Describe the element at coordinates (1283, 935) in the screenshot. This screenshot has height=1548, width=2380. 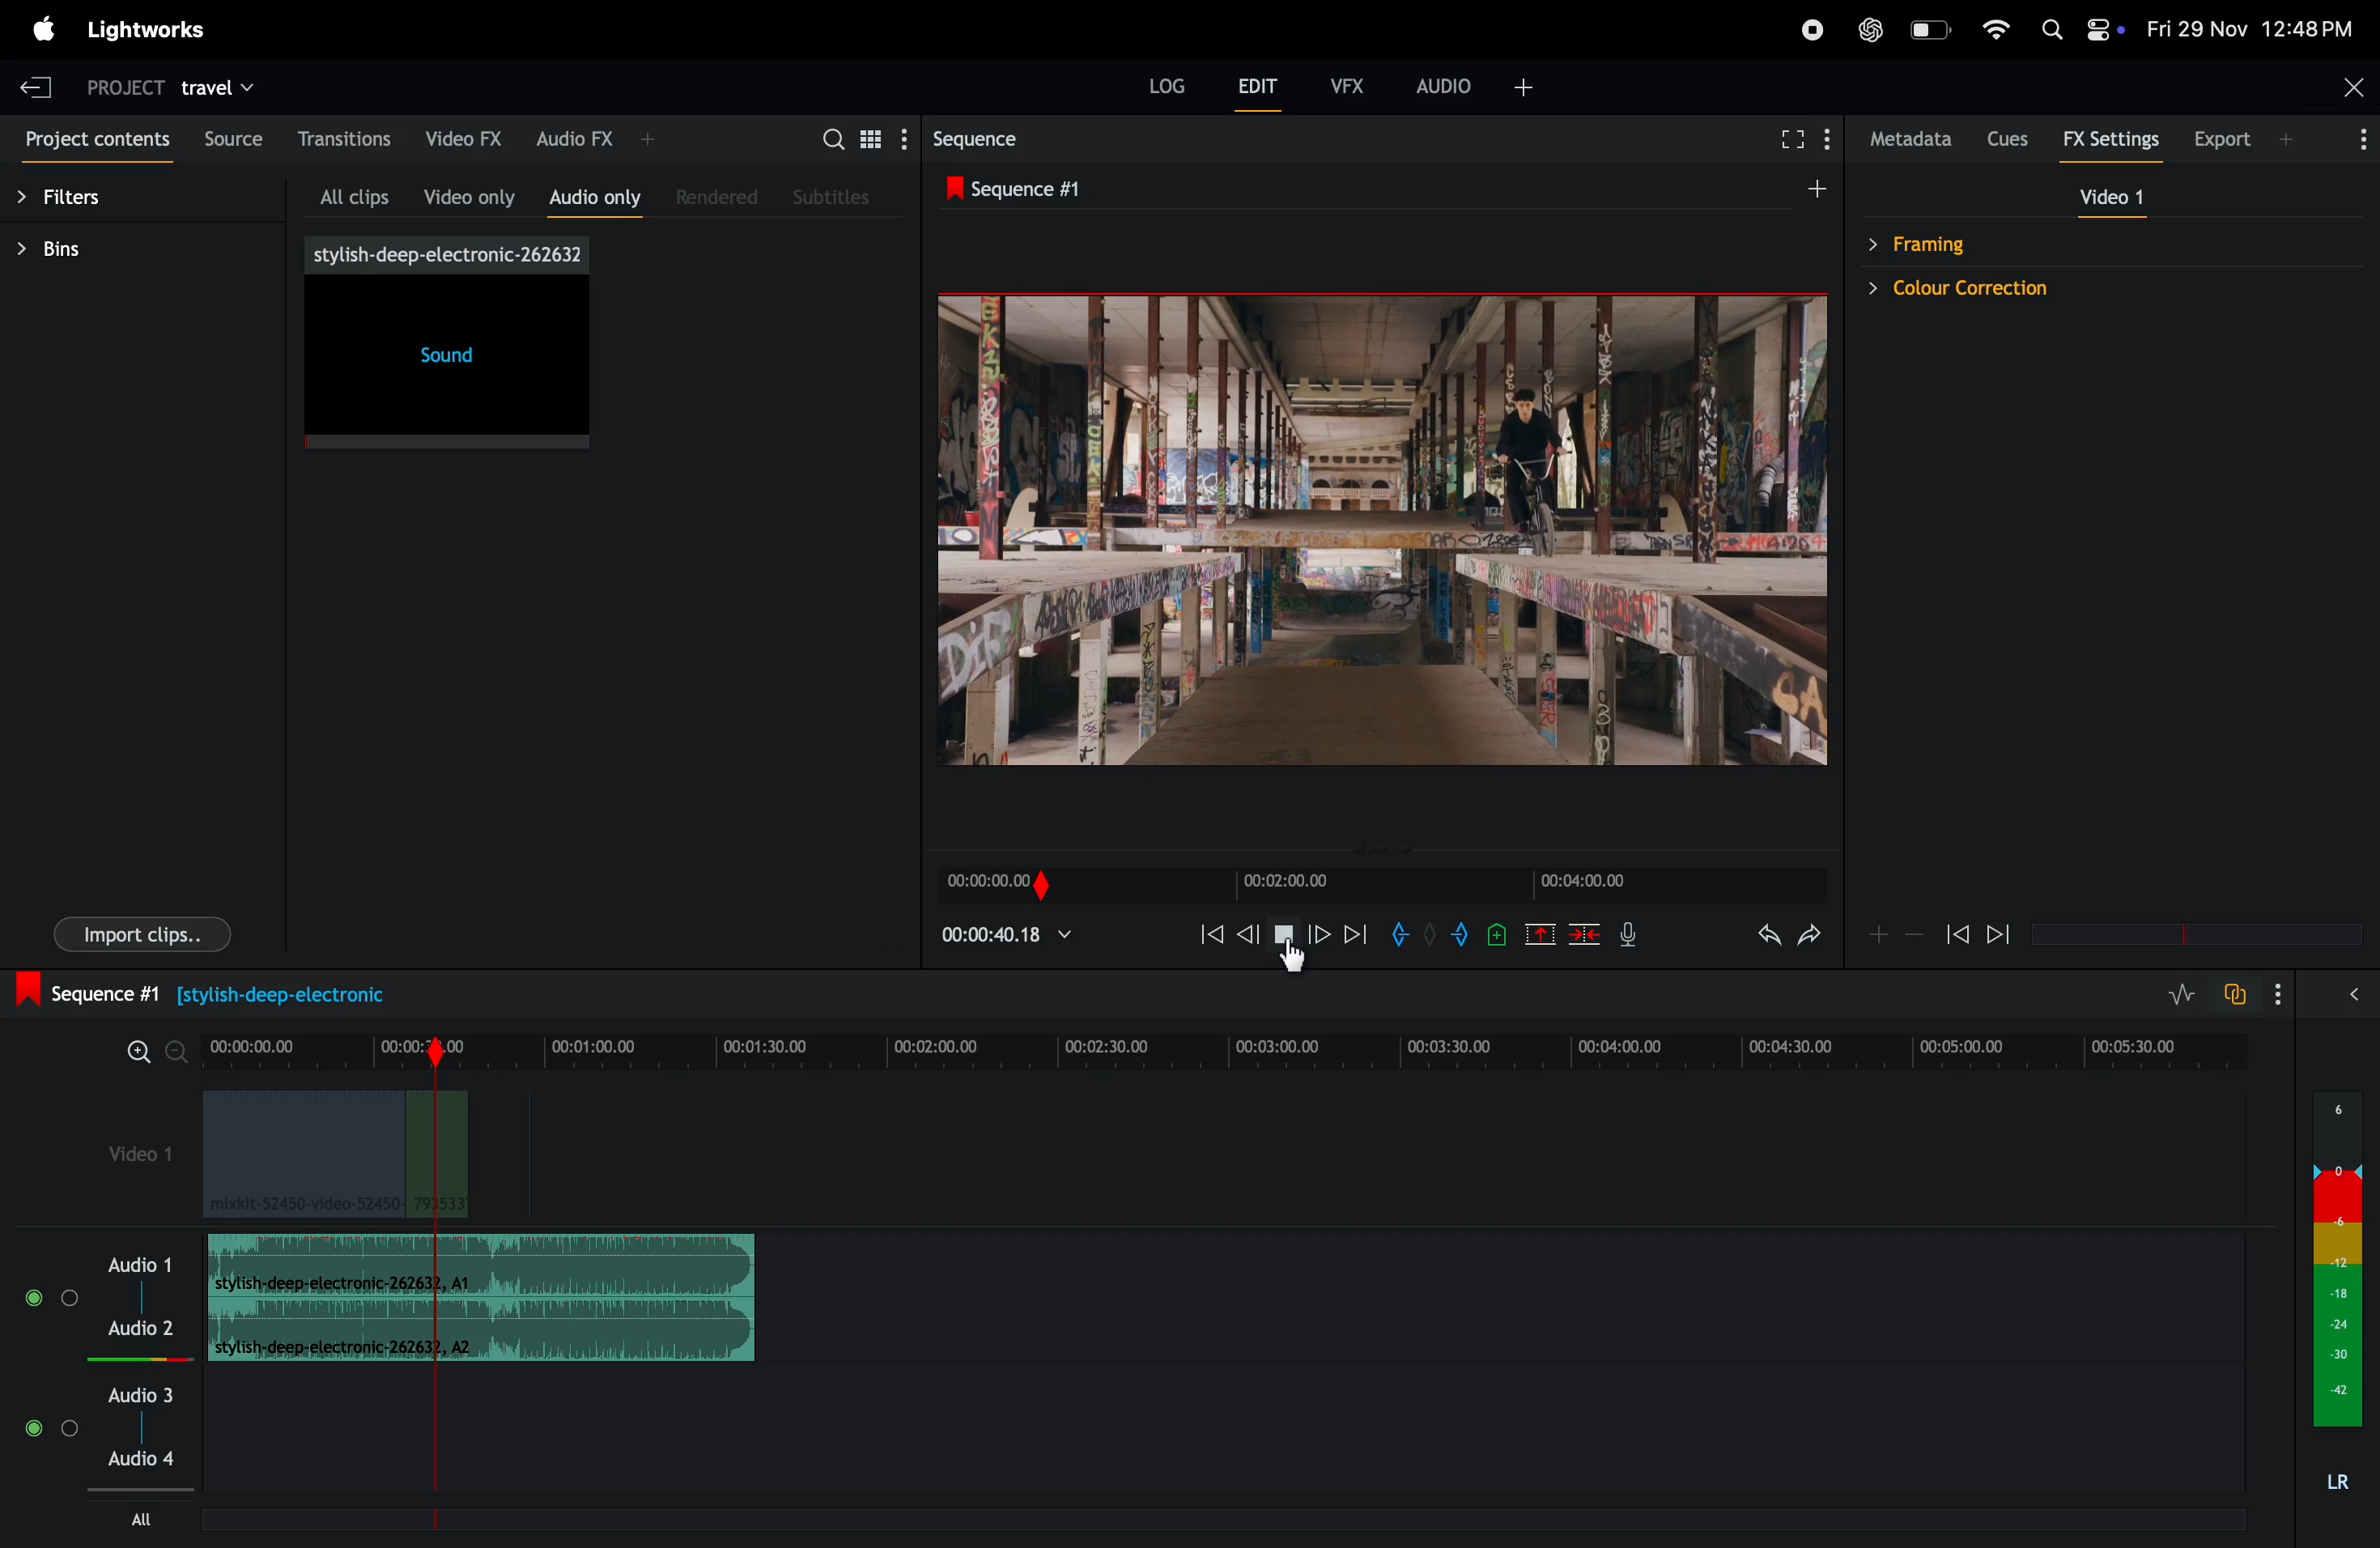
I see `pause play` at that location.